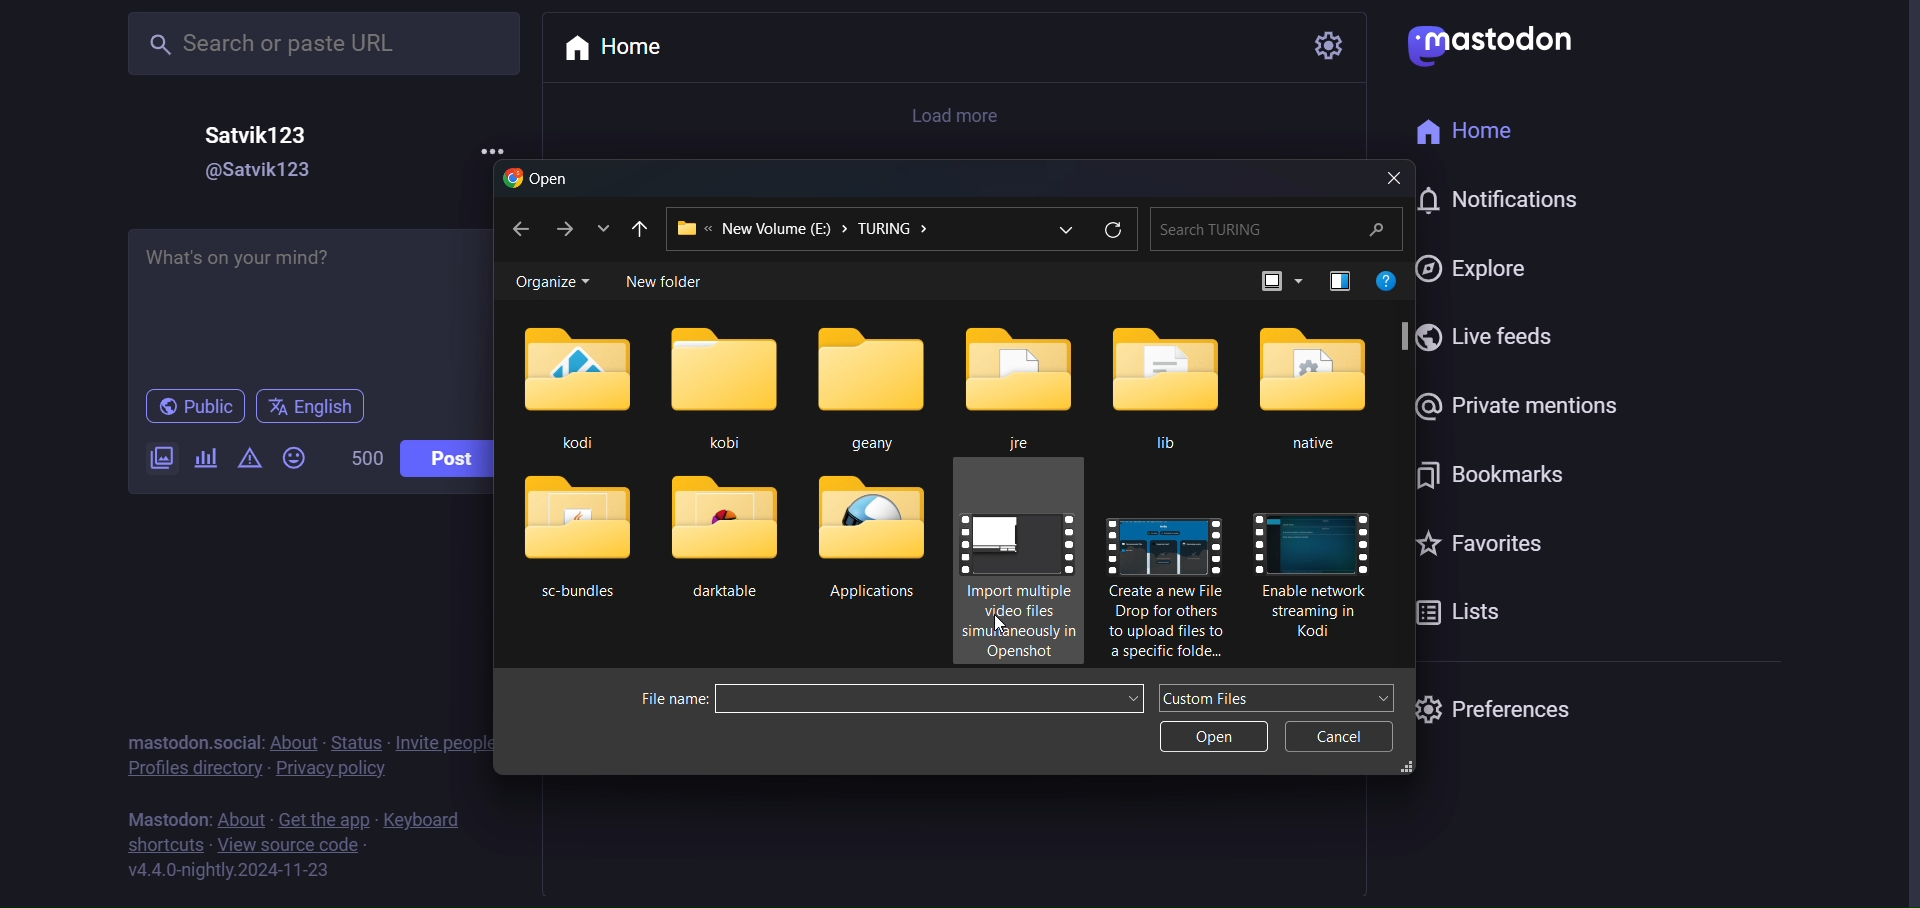 The image size is (1920, 908). Describe the element at coordinates (1460, 615) in the screenshot. I see `lists` at that location.